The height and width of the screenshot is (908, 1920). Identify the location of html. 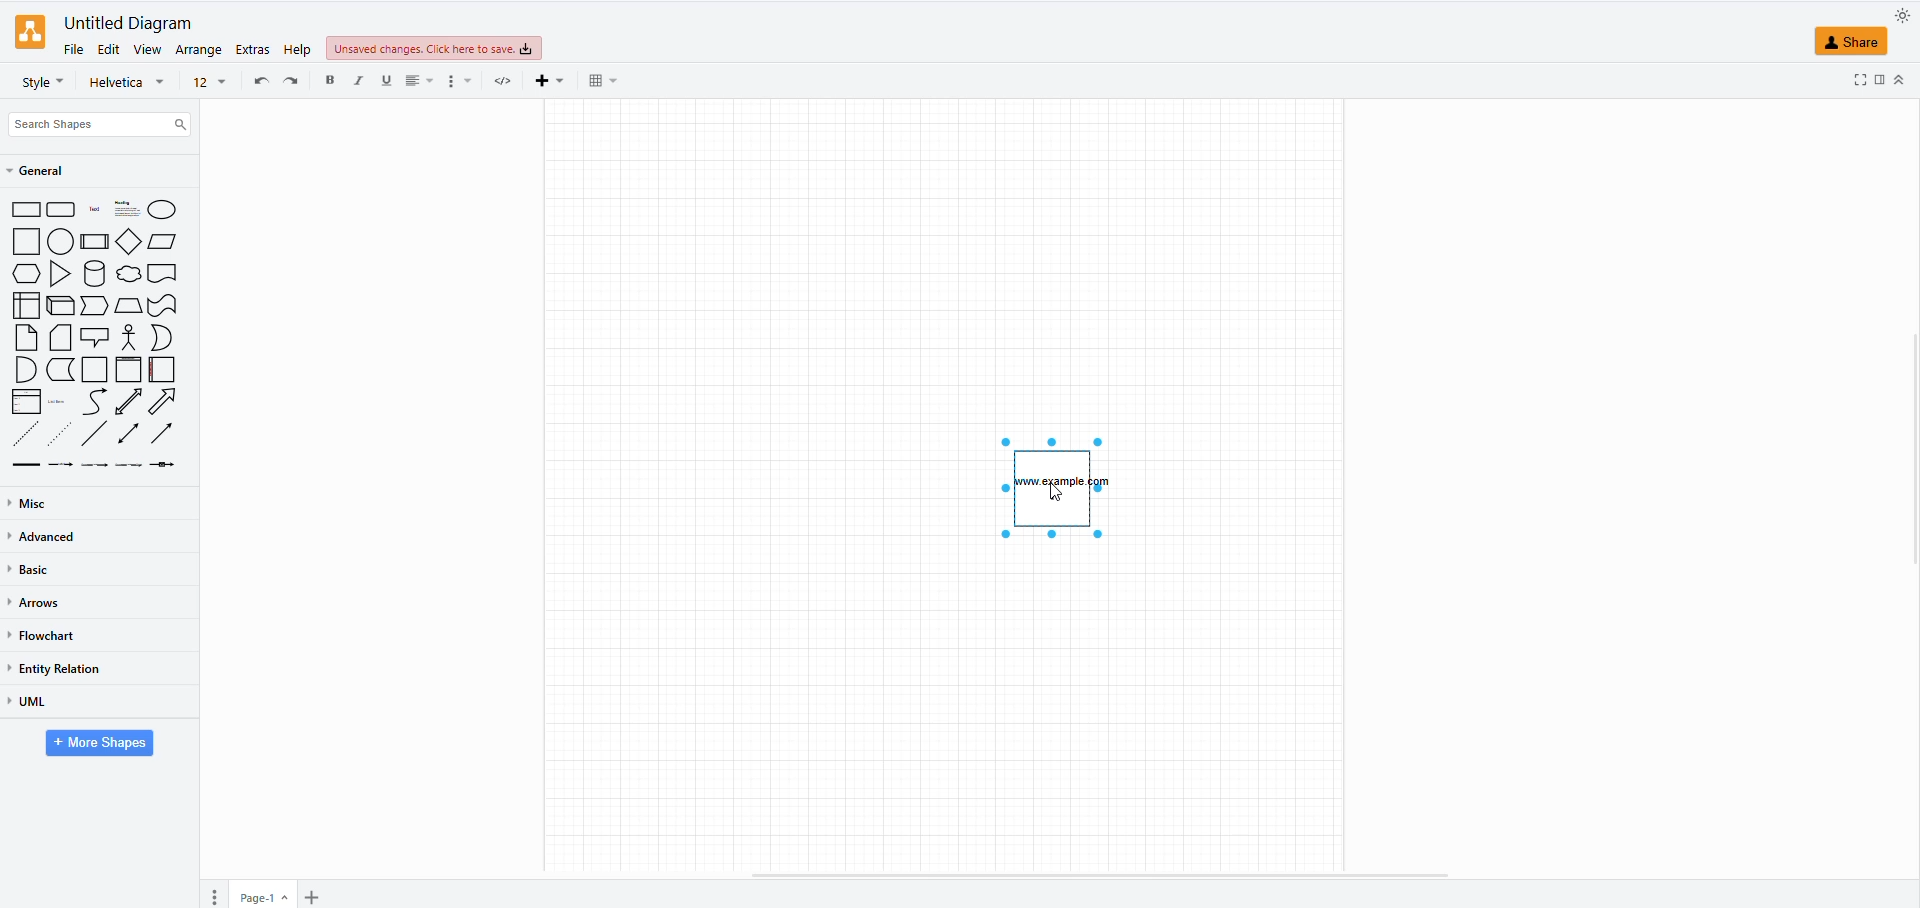
(506, 80).